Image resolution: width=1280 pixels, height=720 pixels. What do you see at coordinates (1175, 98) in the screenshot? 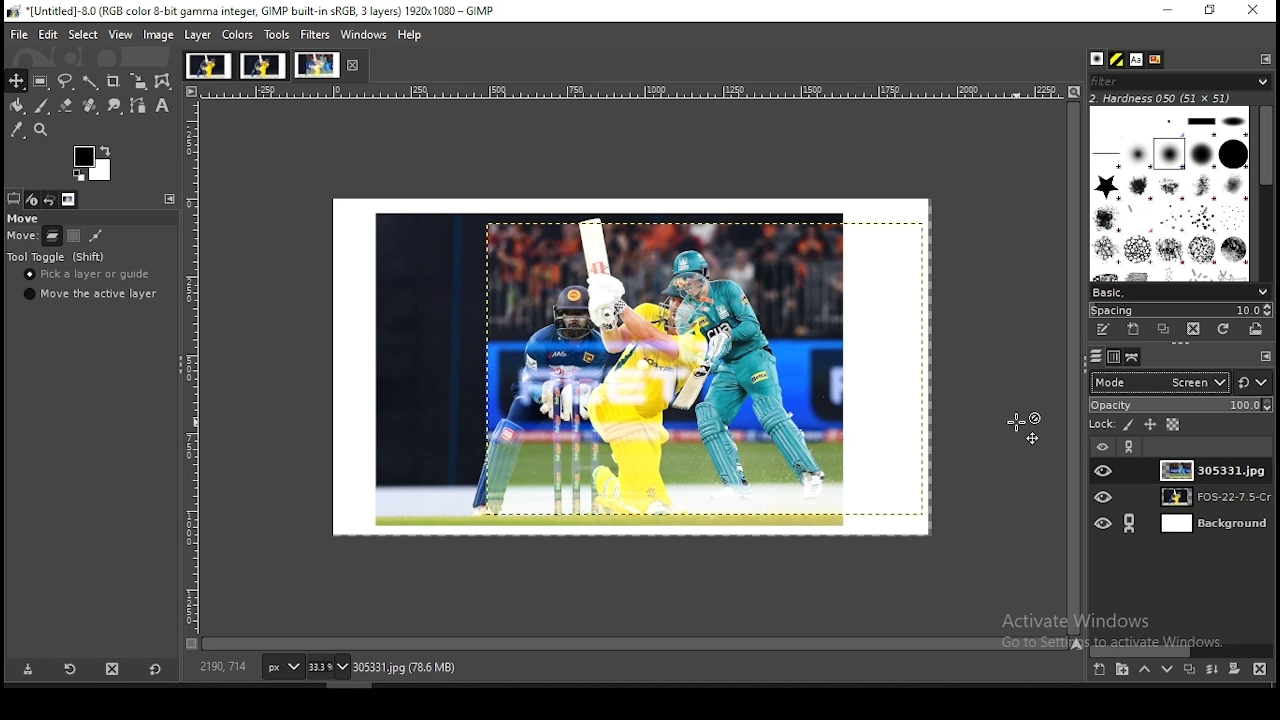
I see `2. hardness` at bounding box center [1175, 98].